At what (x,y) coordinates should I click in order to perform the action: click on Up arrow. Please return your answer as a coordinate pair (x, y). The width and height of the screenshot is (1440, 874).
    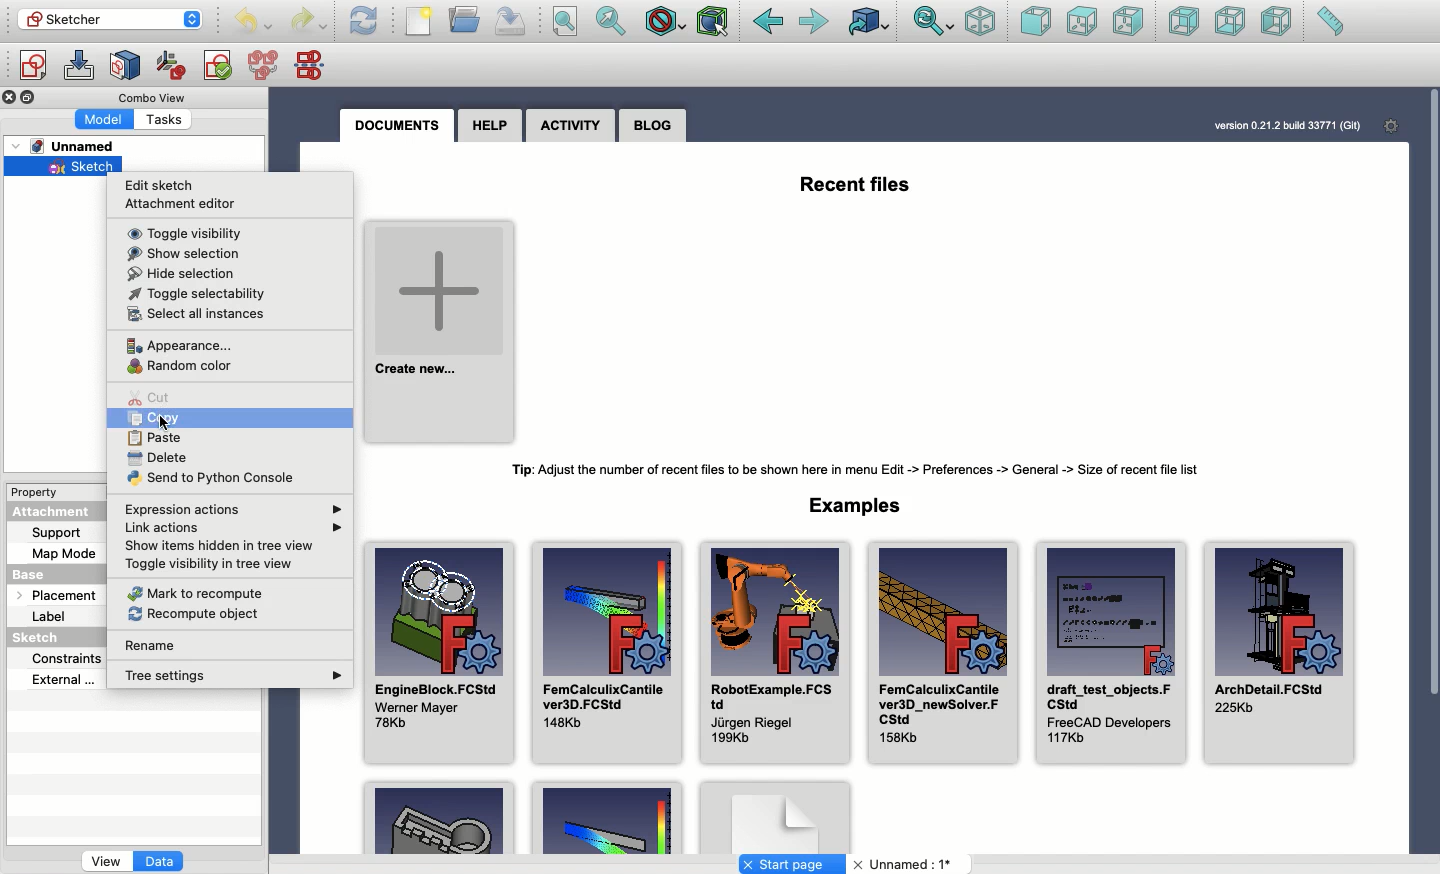
    Looking at the image, I should click on (196, 15).